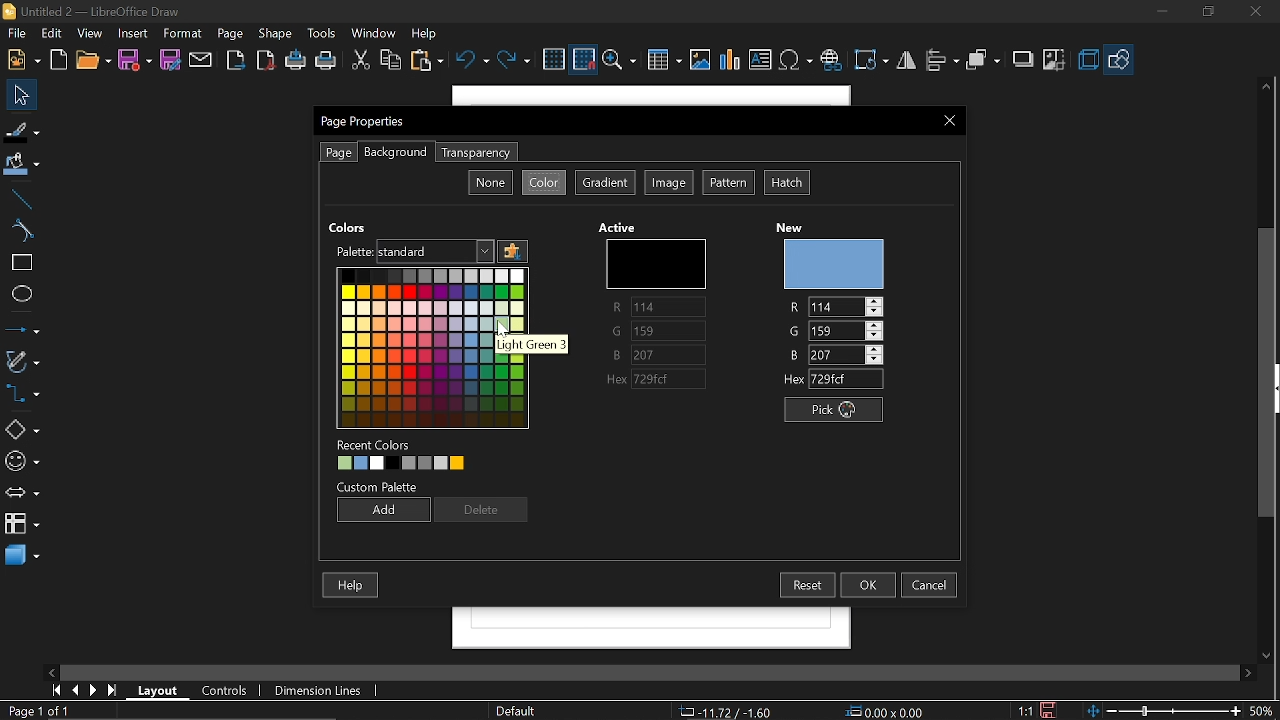  What do you see at coordinates (21, 329) in the screenshot?
I see `Lines and arrows` at bounding box center [21, 329].